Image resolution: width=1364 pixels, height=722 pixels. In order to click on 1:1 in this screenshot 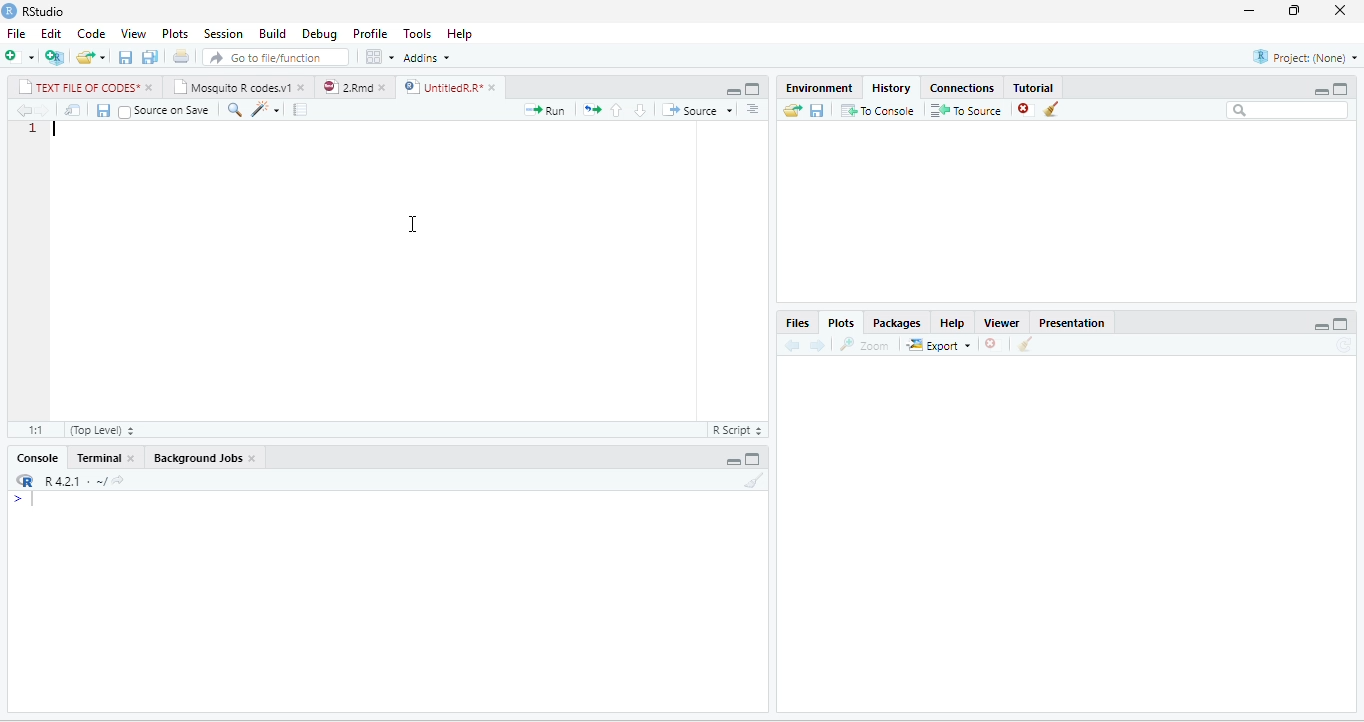, I will do `click(35, 430)`.